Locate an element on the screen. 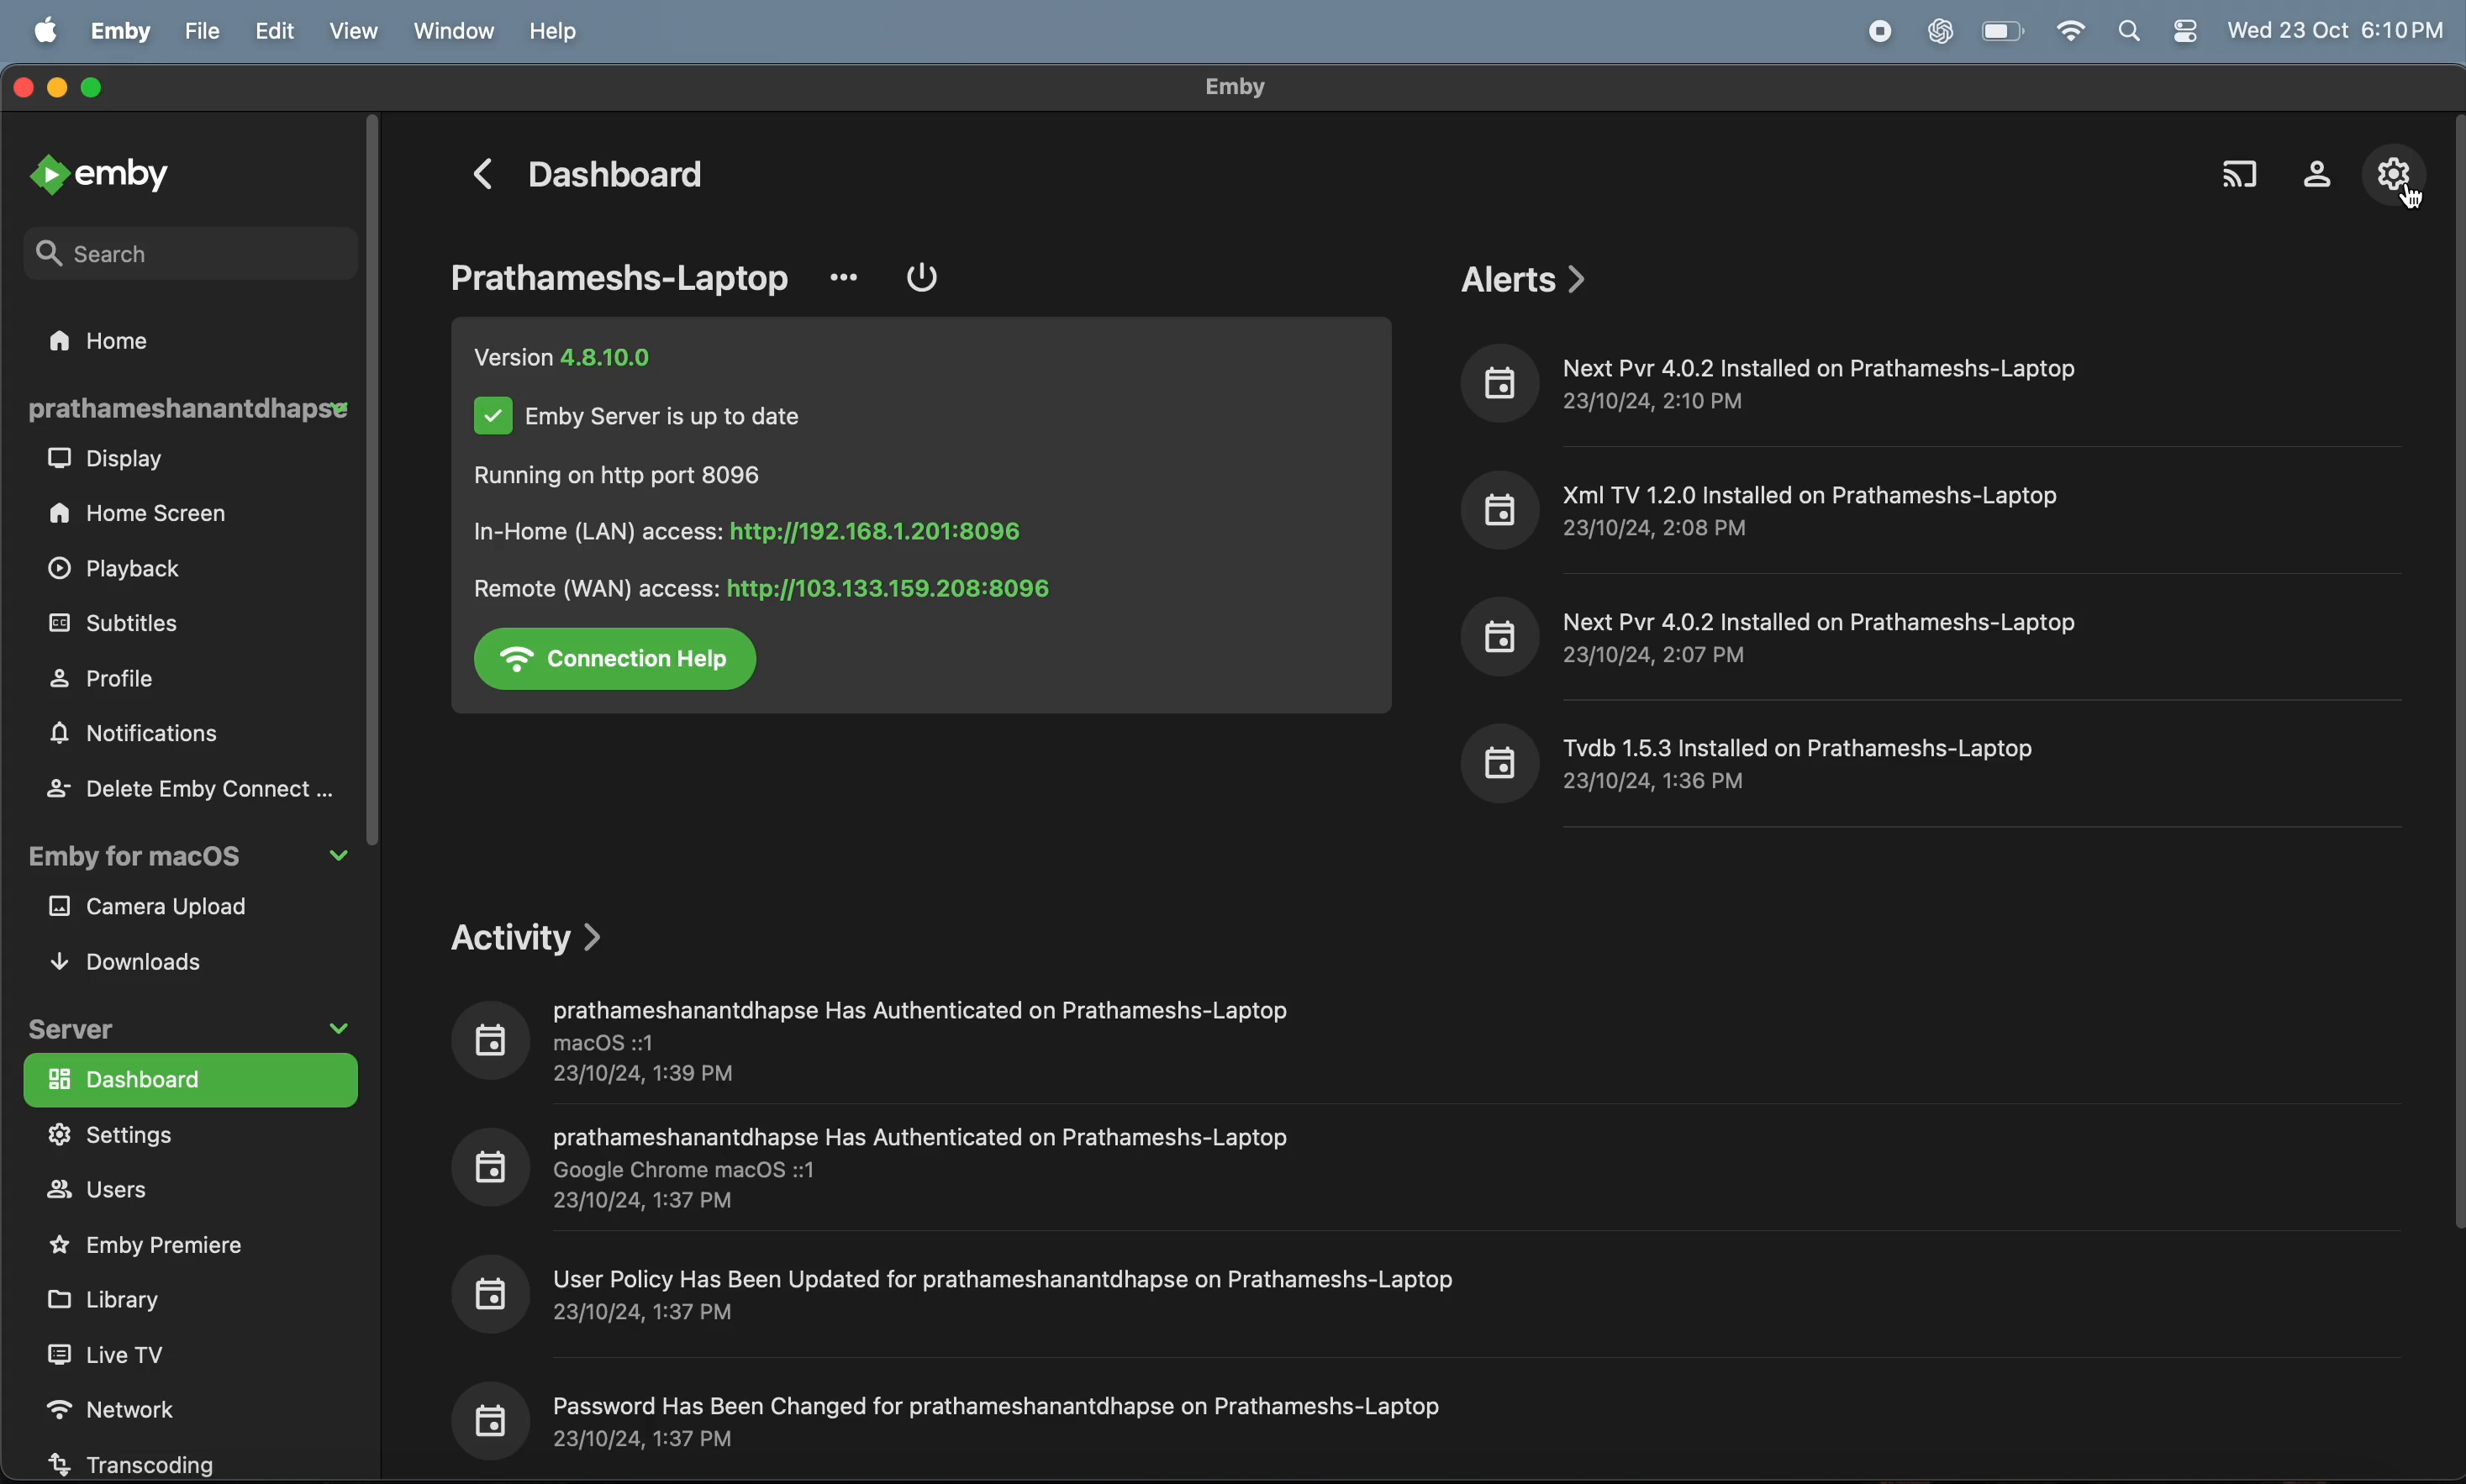  window is located at coordinates (451, 30).